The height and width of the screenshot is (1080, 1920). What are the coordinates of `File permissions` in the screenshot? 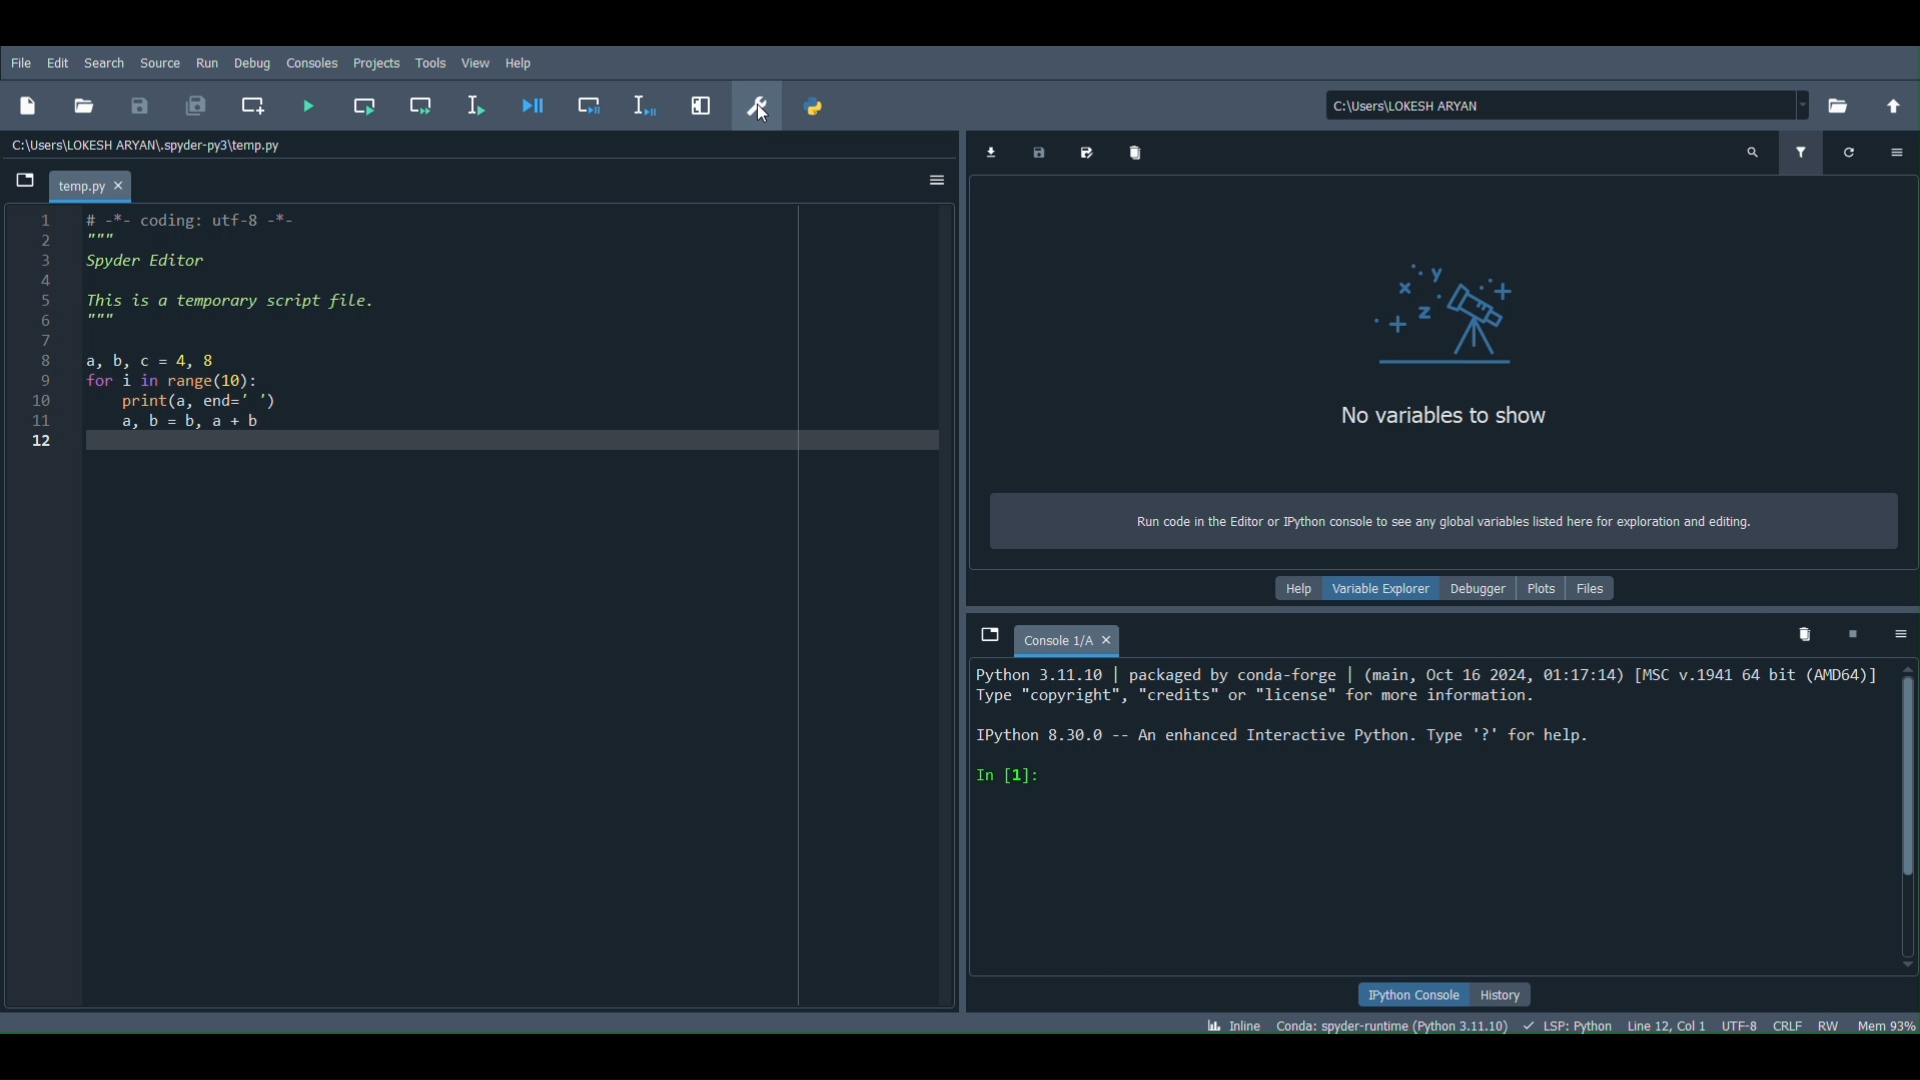 It's located at (1830, 1025).